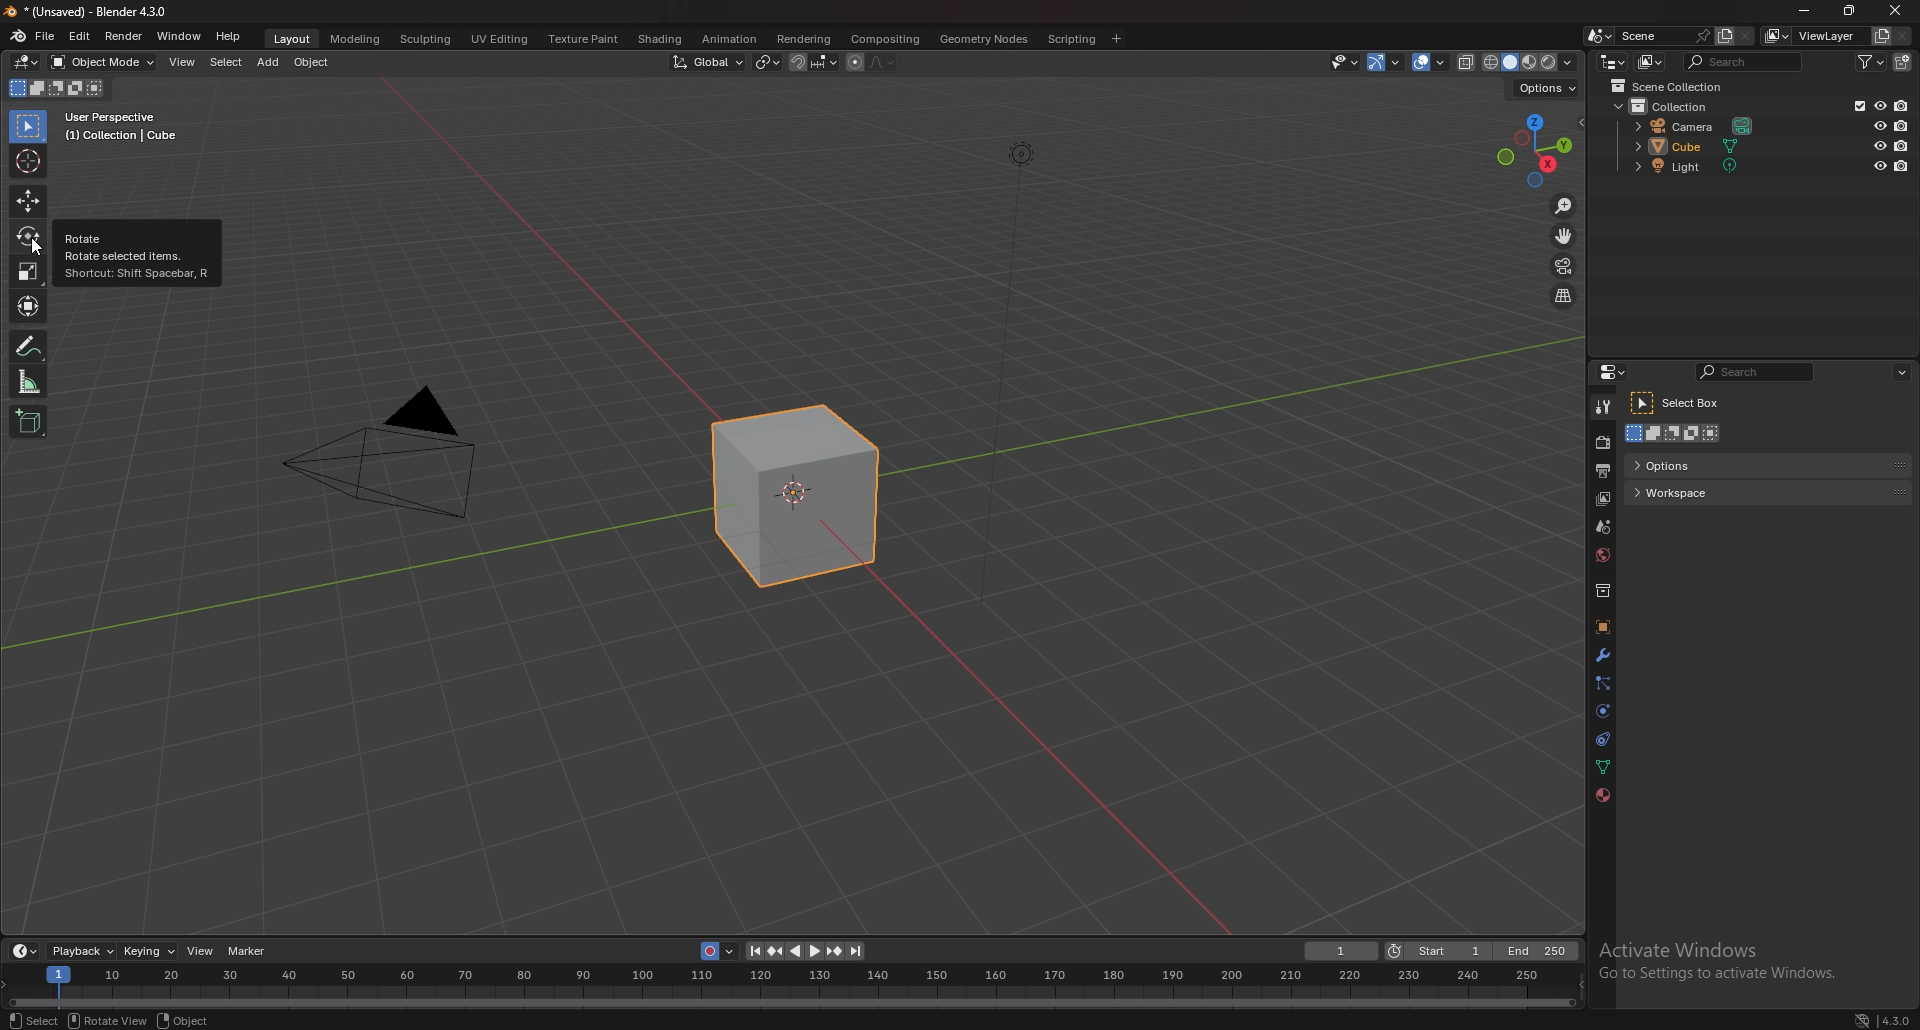 The image size is (1920, 1030). Describe the element at coordinates (25, 950) in the screenshot. I see `editor type` at that location.